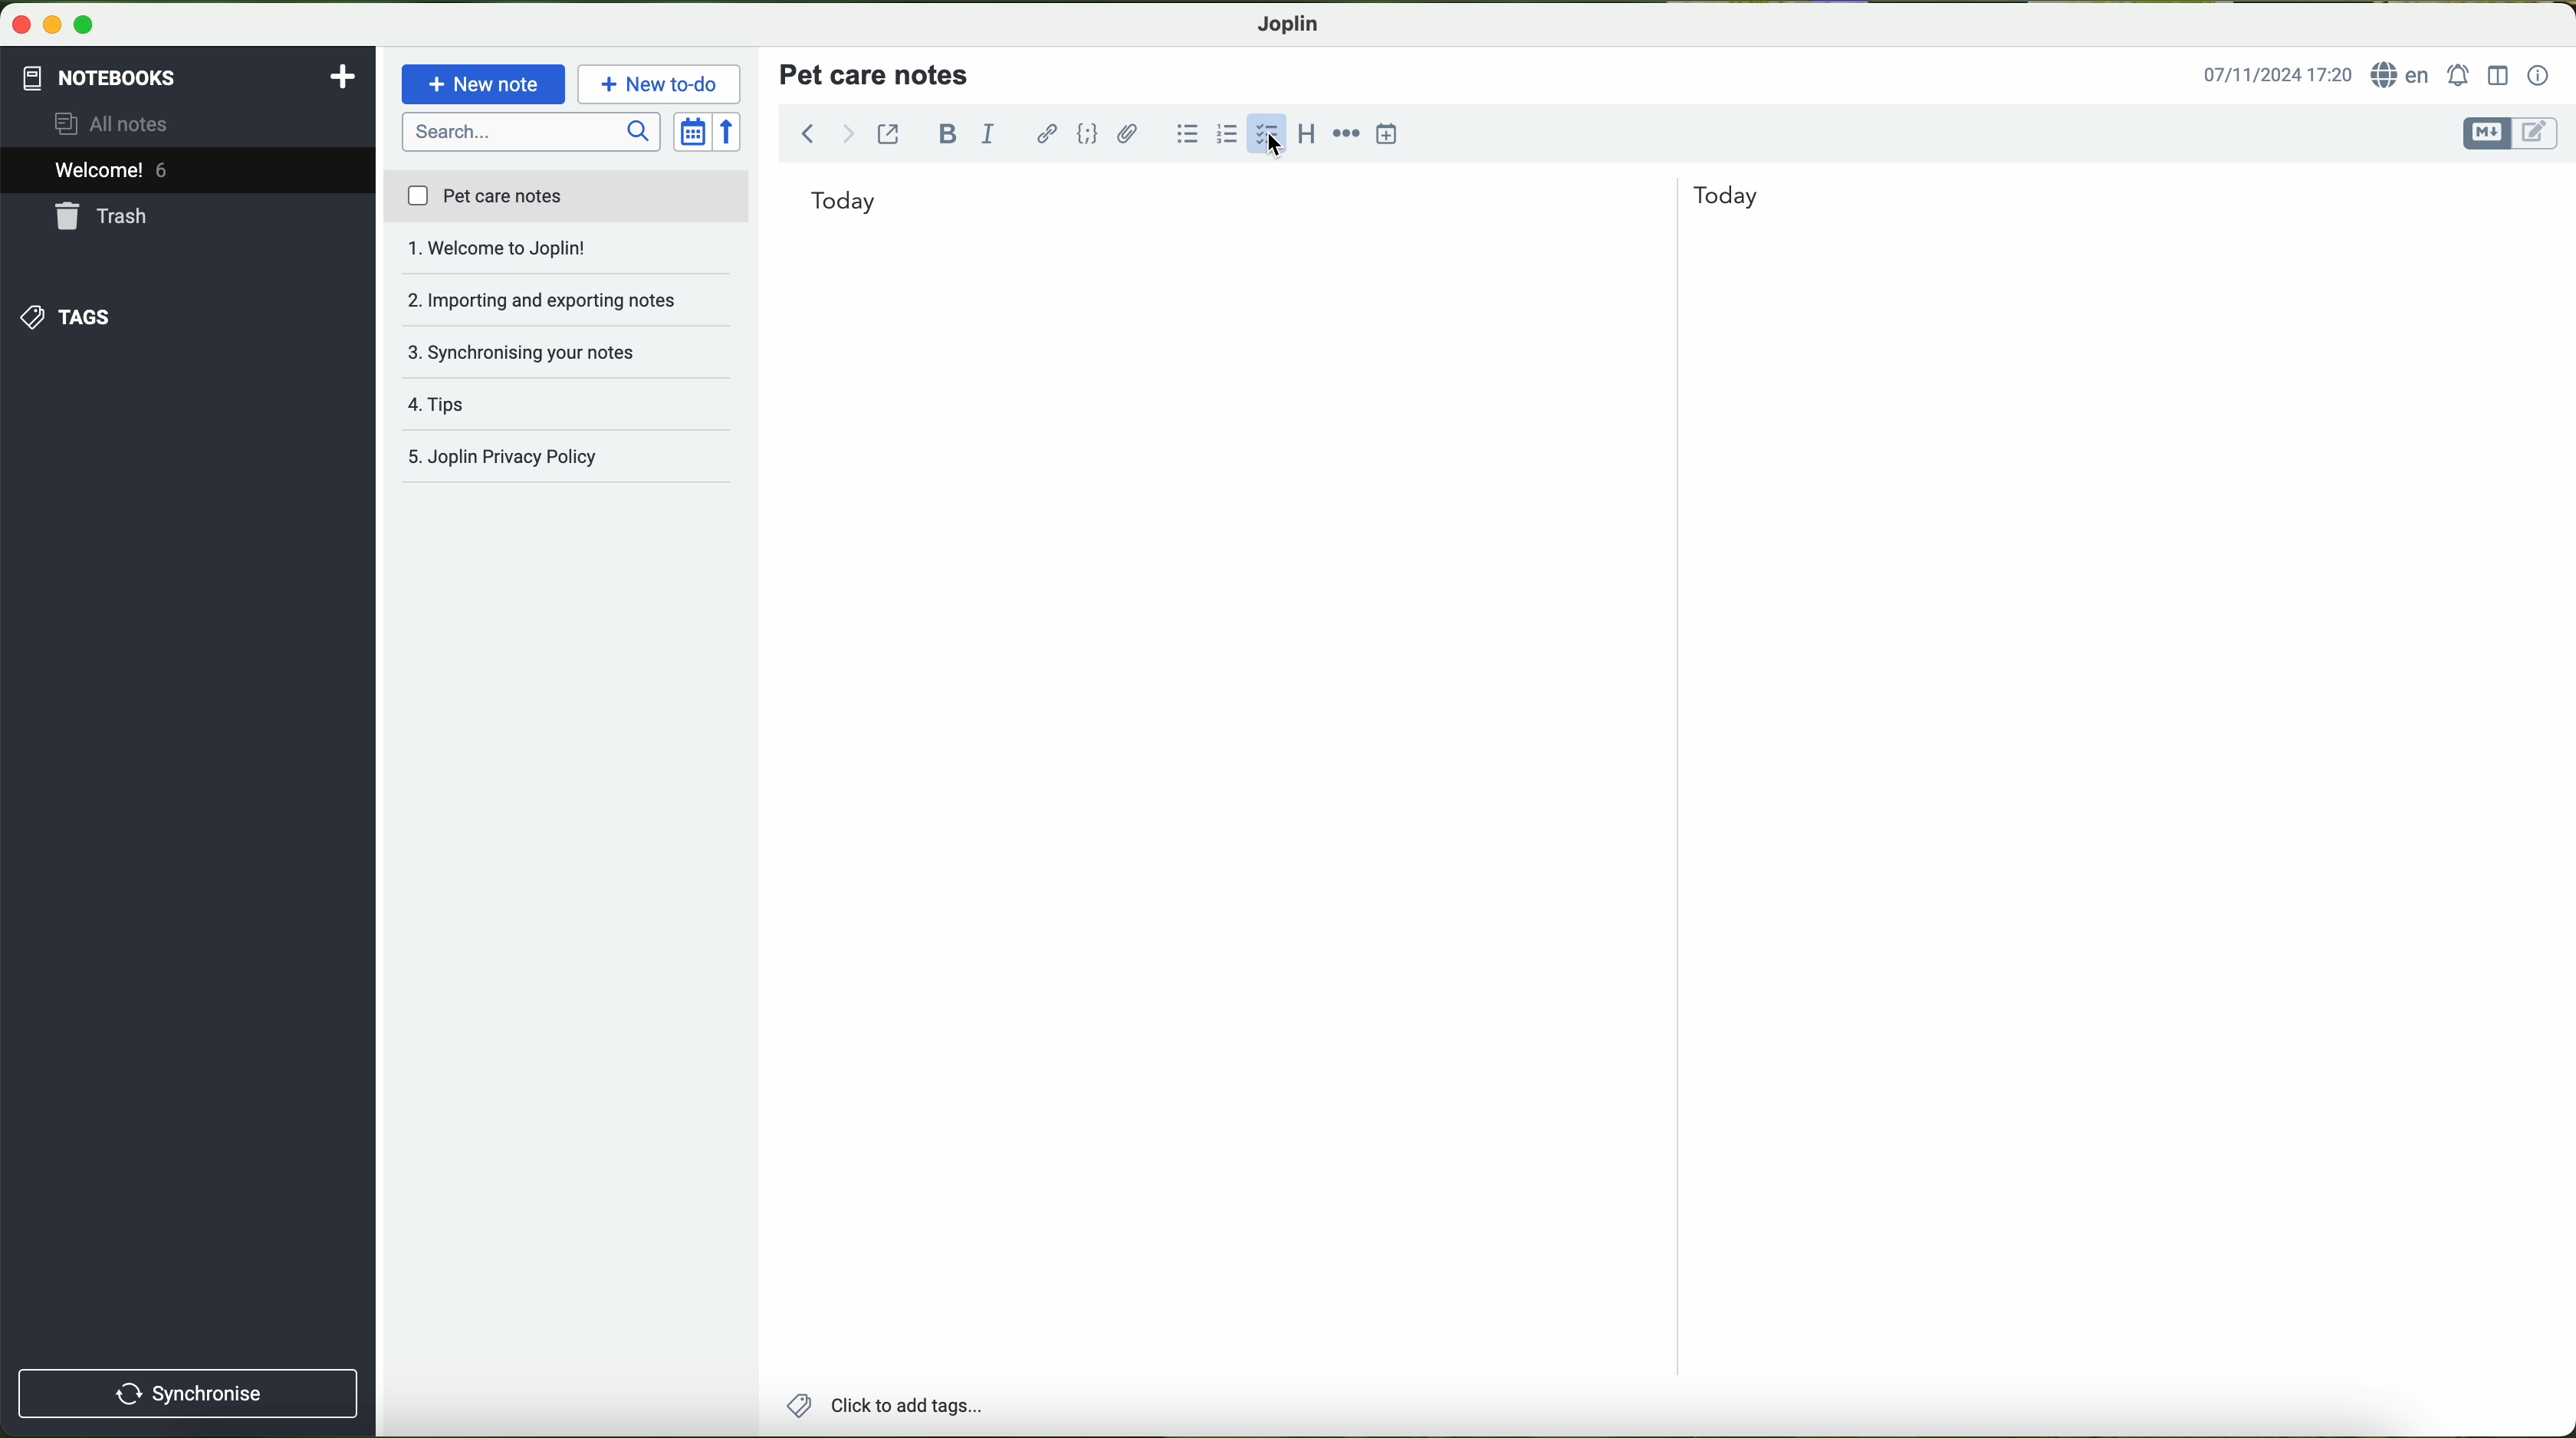 Image resolution: width=2576 pixels, height=1438 pixels. I want to click on search bar, so click(534, 130).